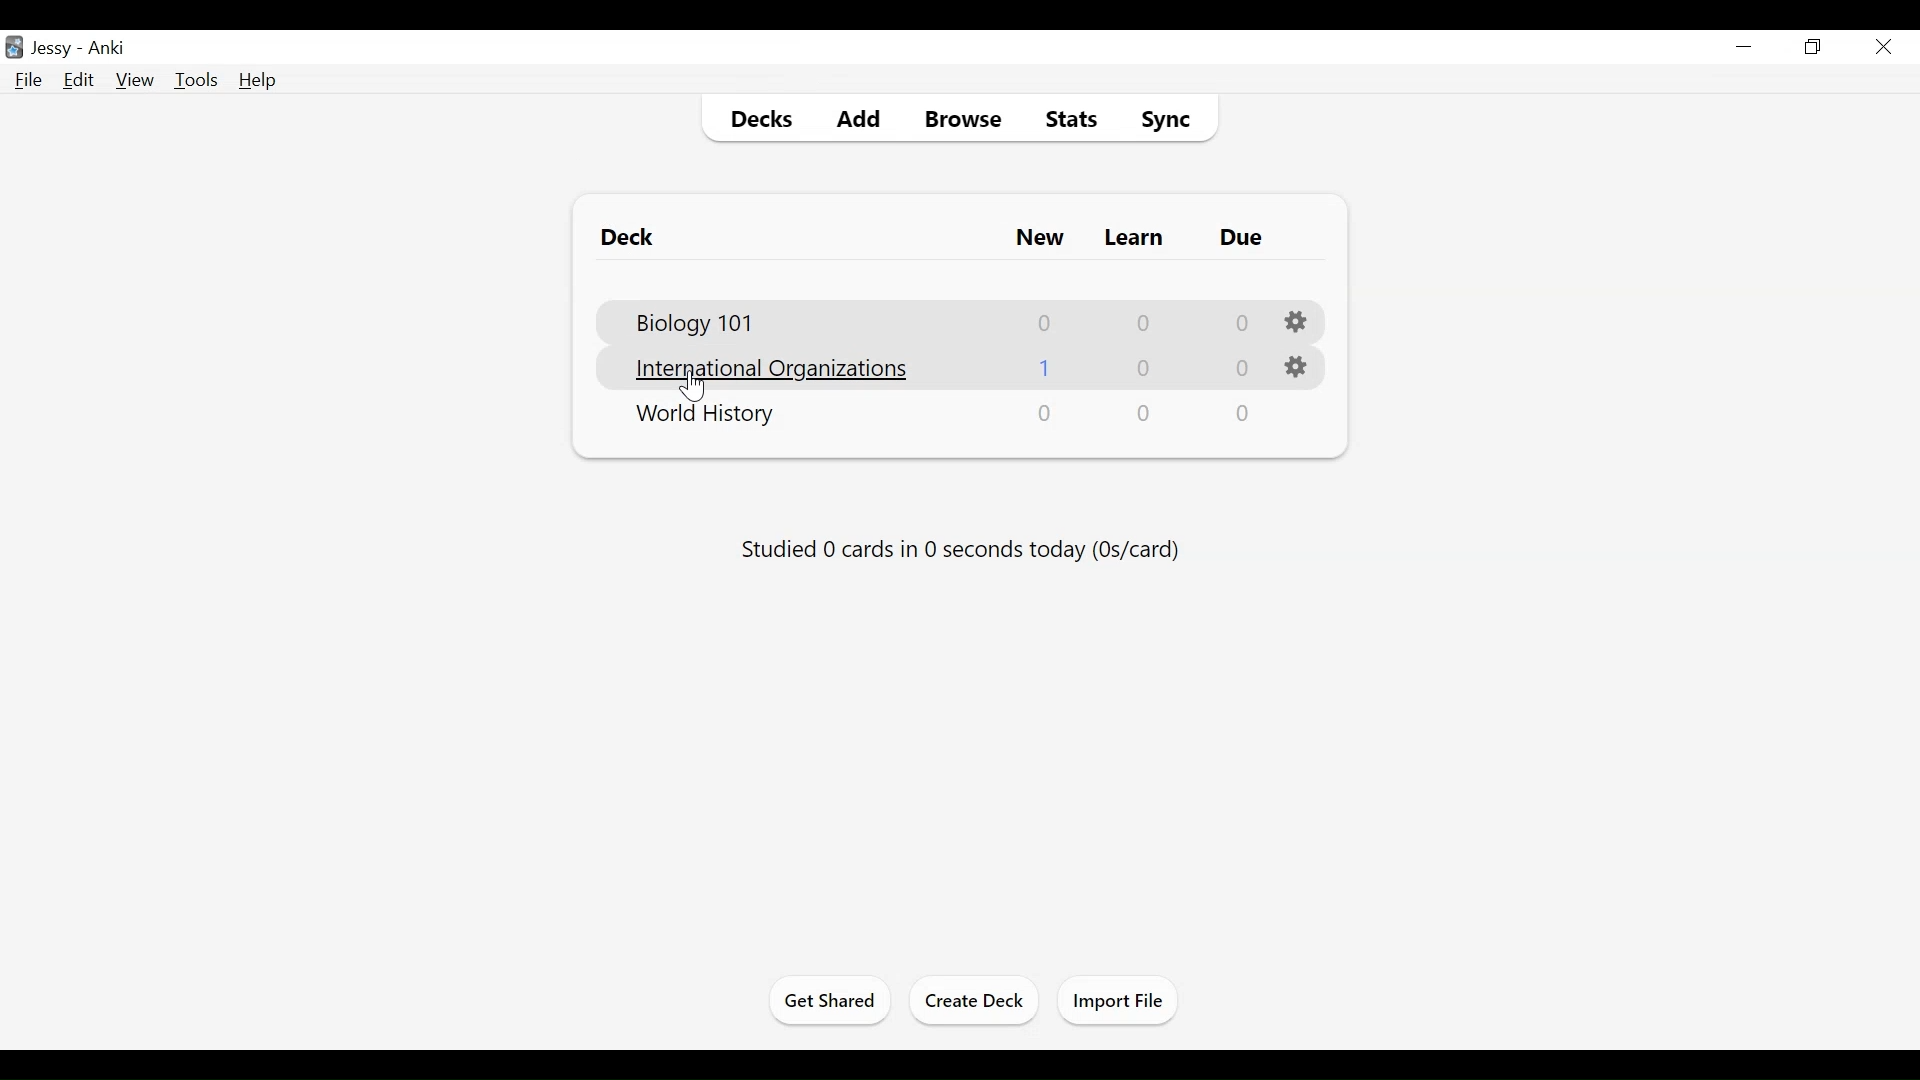 Image resolution: width=1920 pixels, height=1080 pixels. Describe the element at coordinates (964, 120) in the screenshot. I see `Browse` at that location.